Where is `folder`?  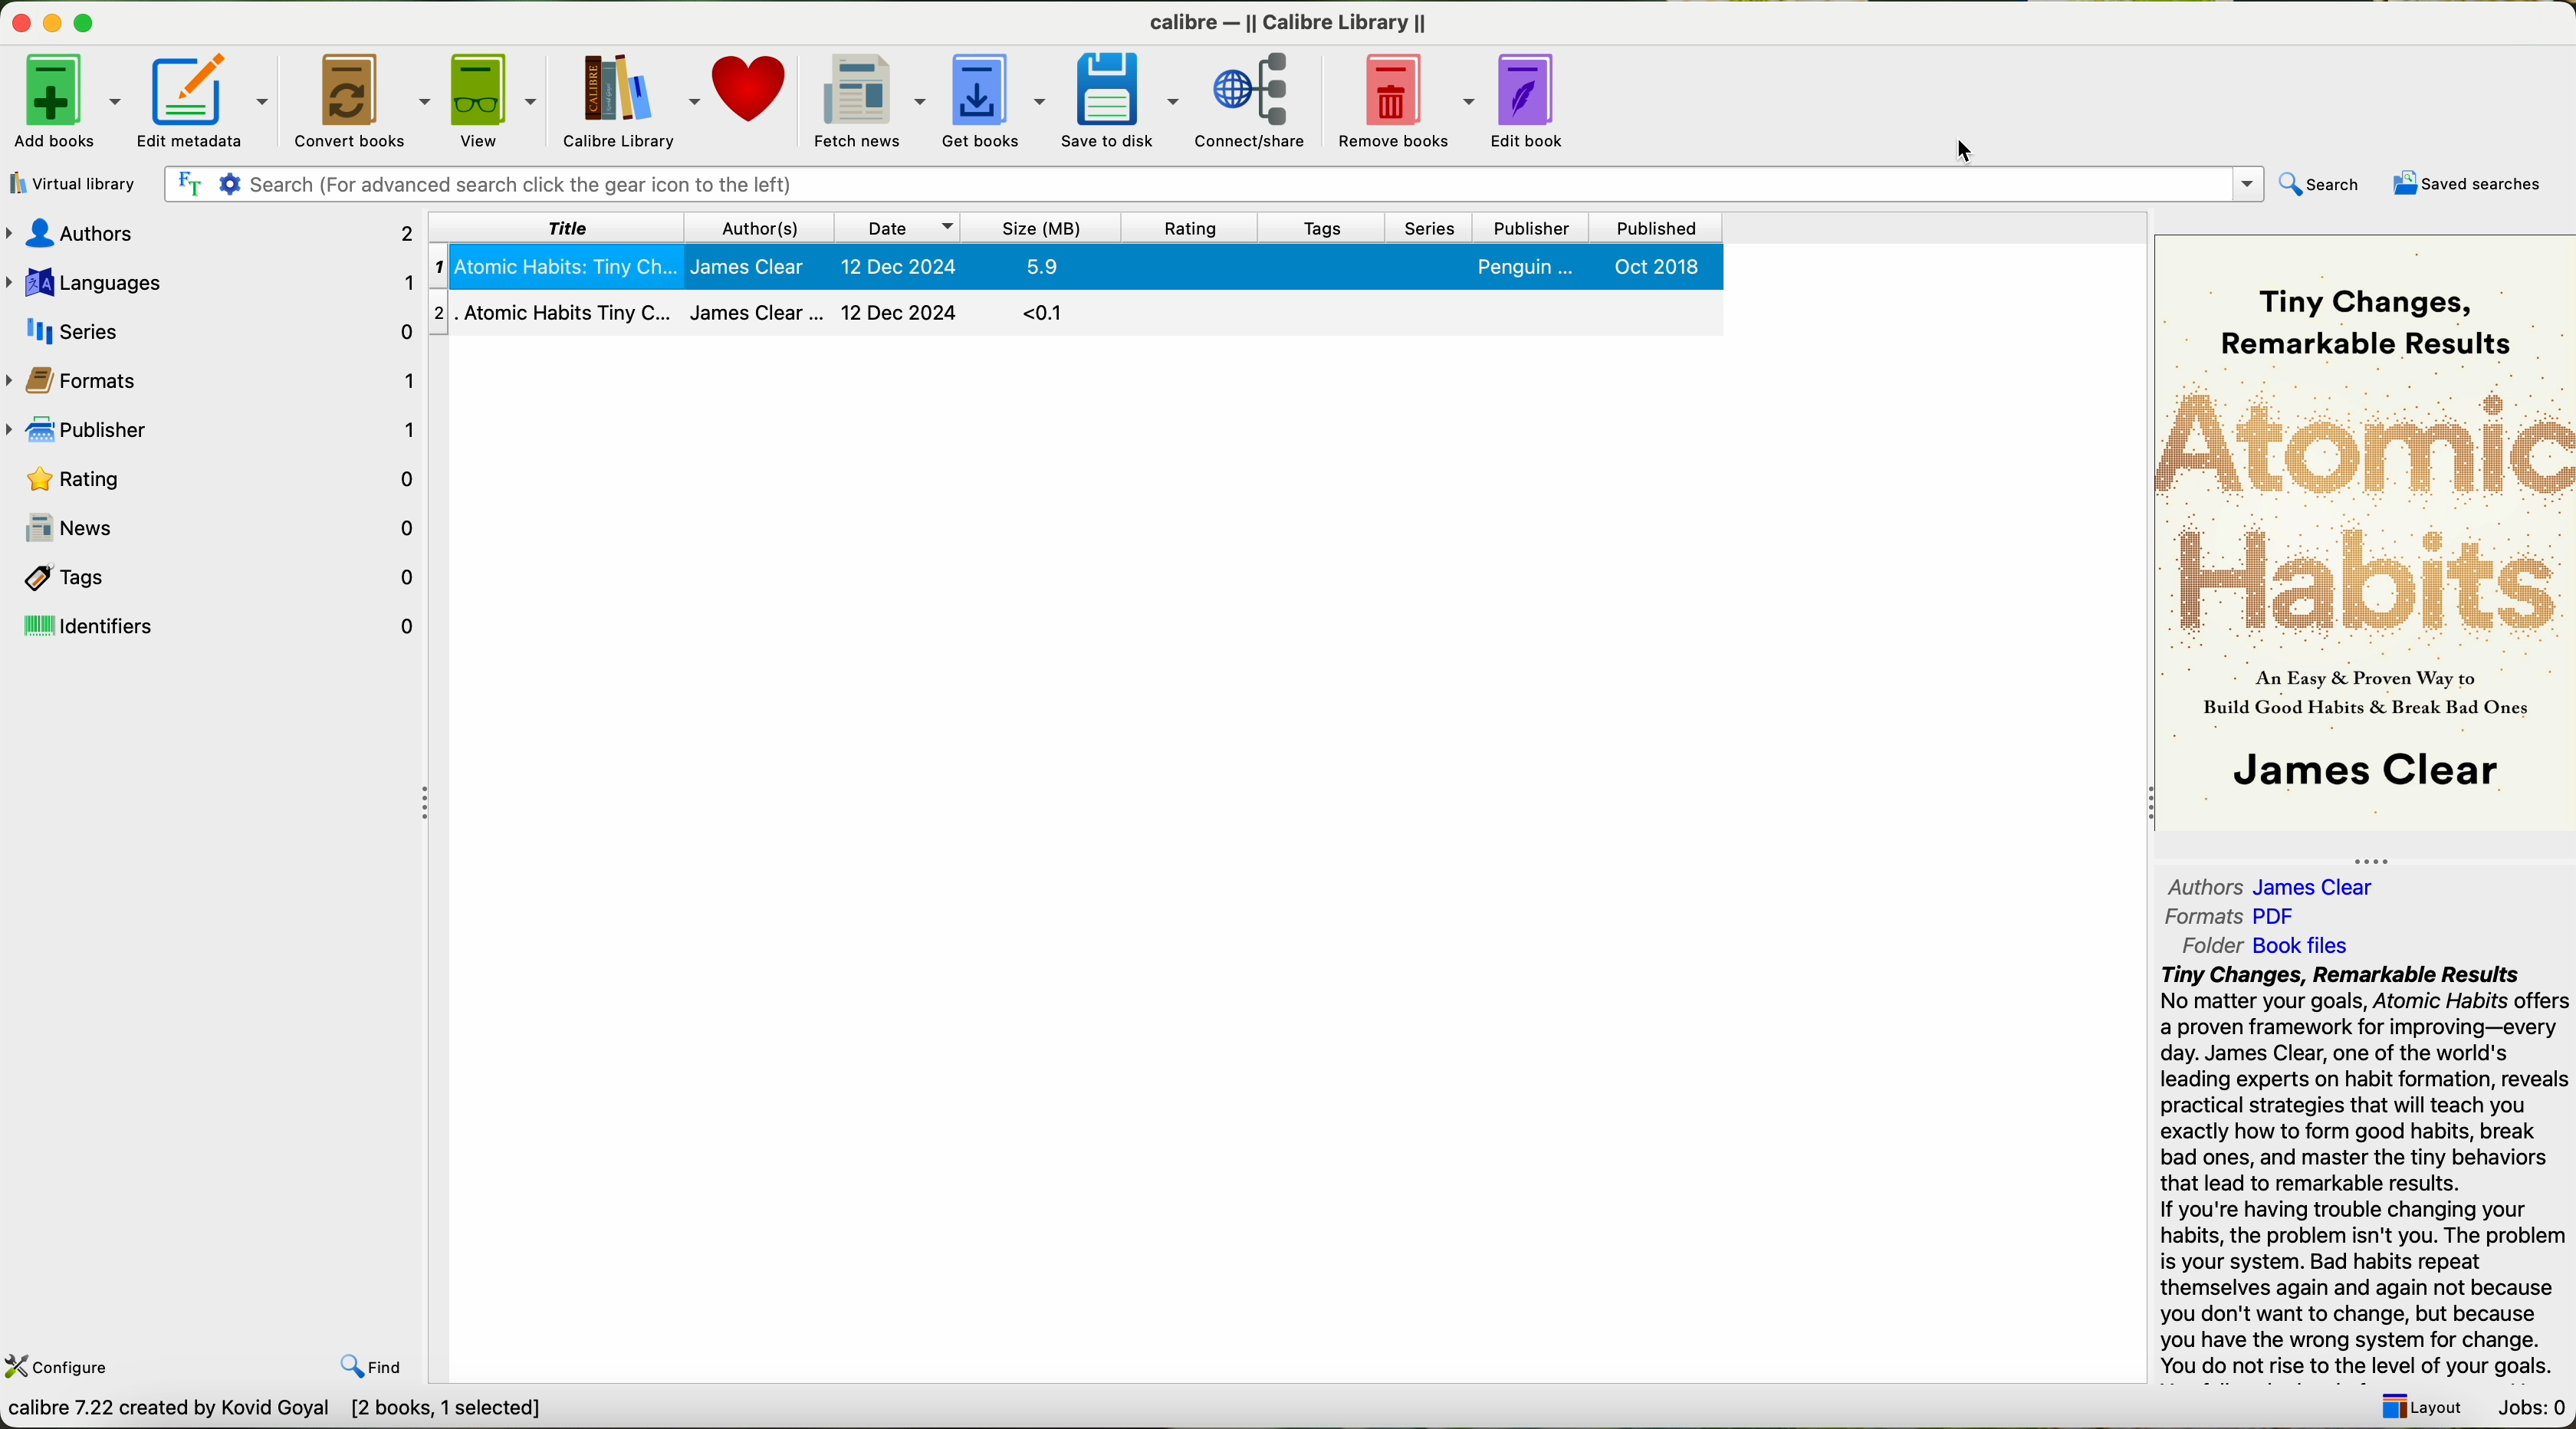
folder is located at coordinates (2275, 946).